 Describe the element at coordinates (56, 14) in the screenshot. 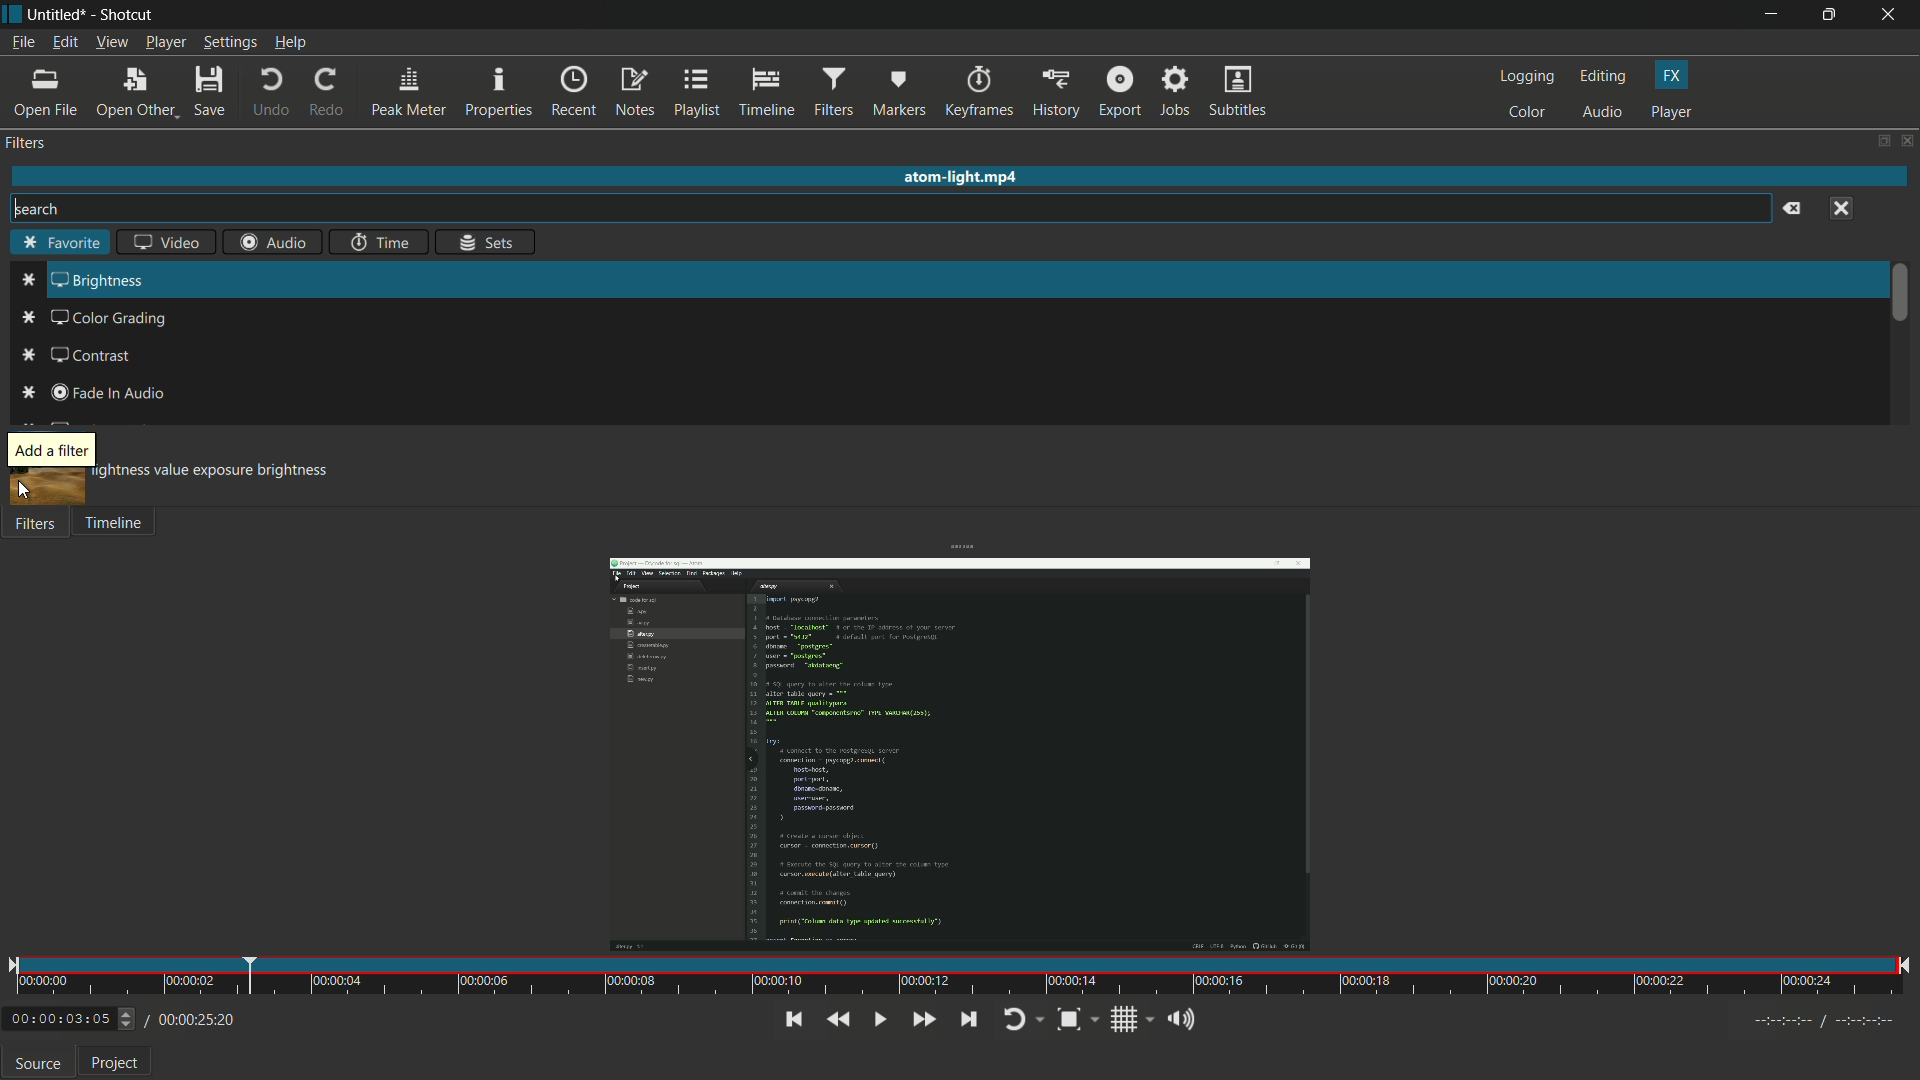

I see `file name` at that location.